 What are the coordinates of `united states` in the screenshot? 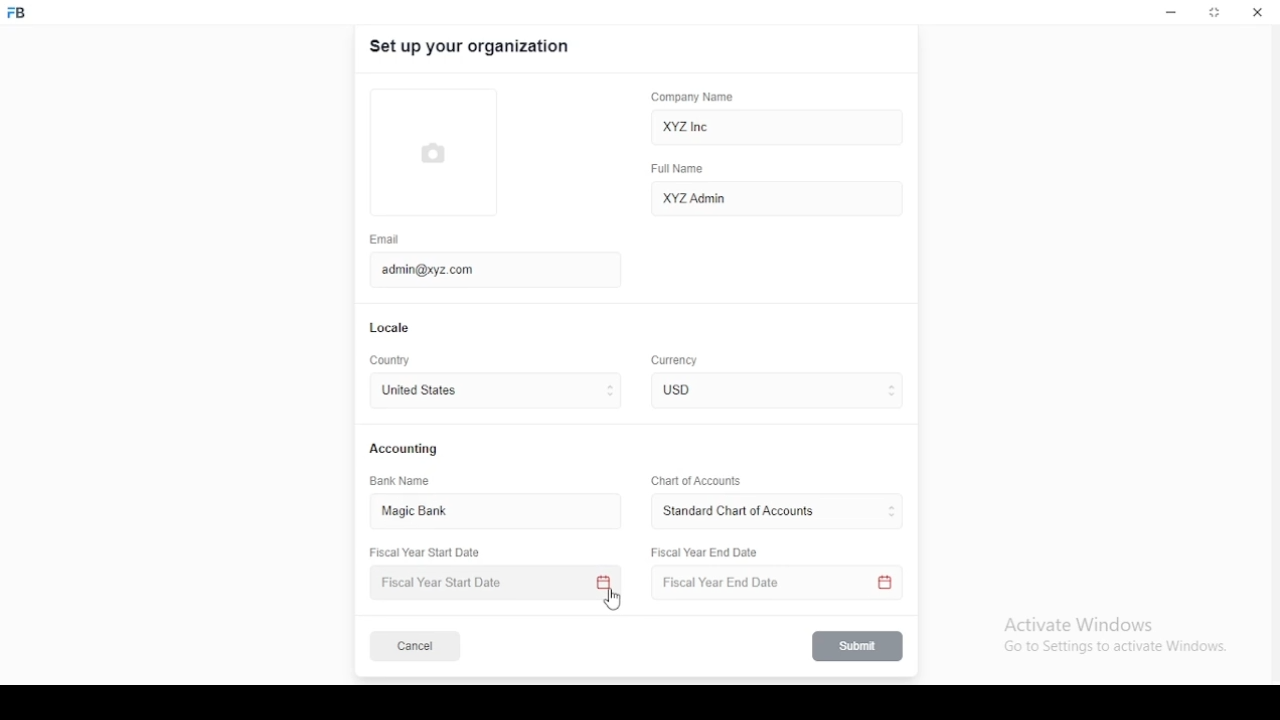 It's located at (418, 392).